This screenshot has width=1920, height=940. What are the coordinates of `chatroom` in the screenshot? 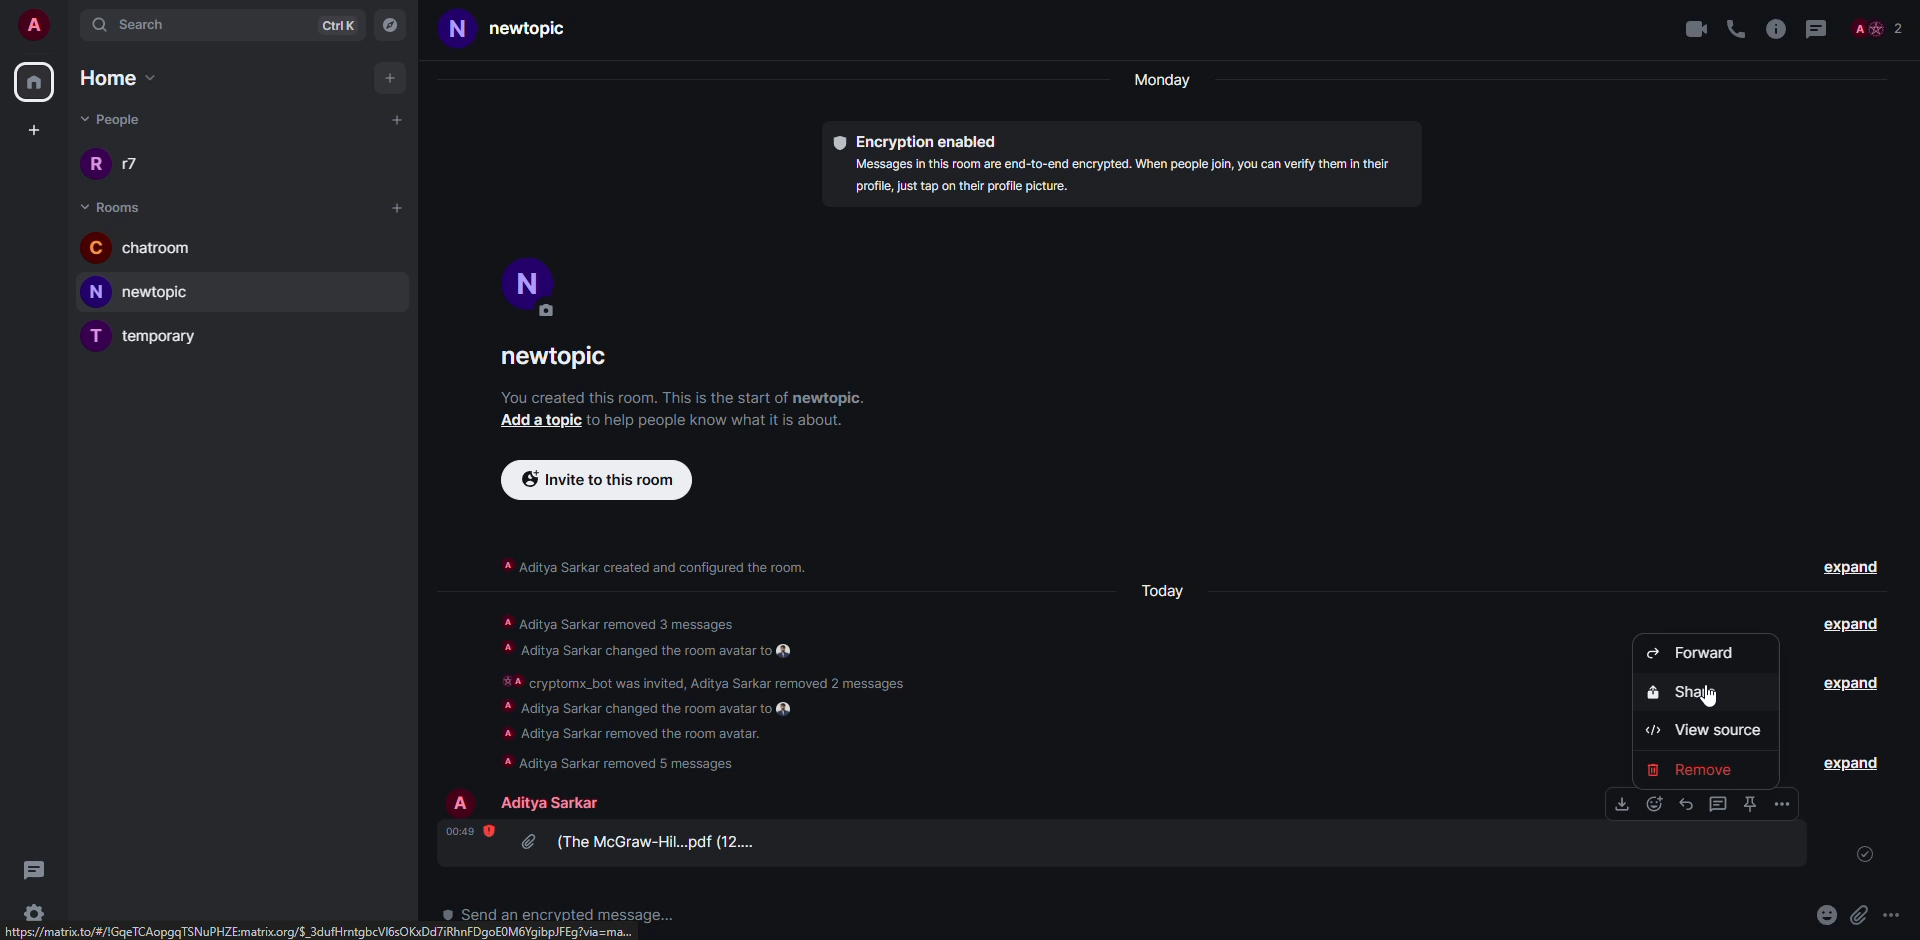 It's located at (148, 249).